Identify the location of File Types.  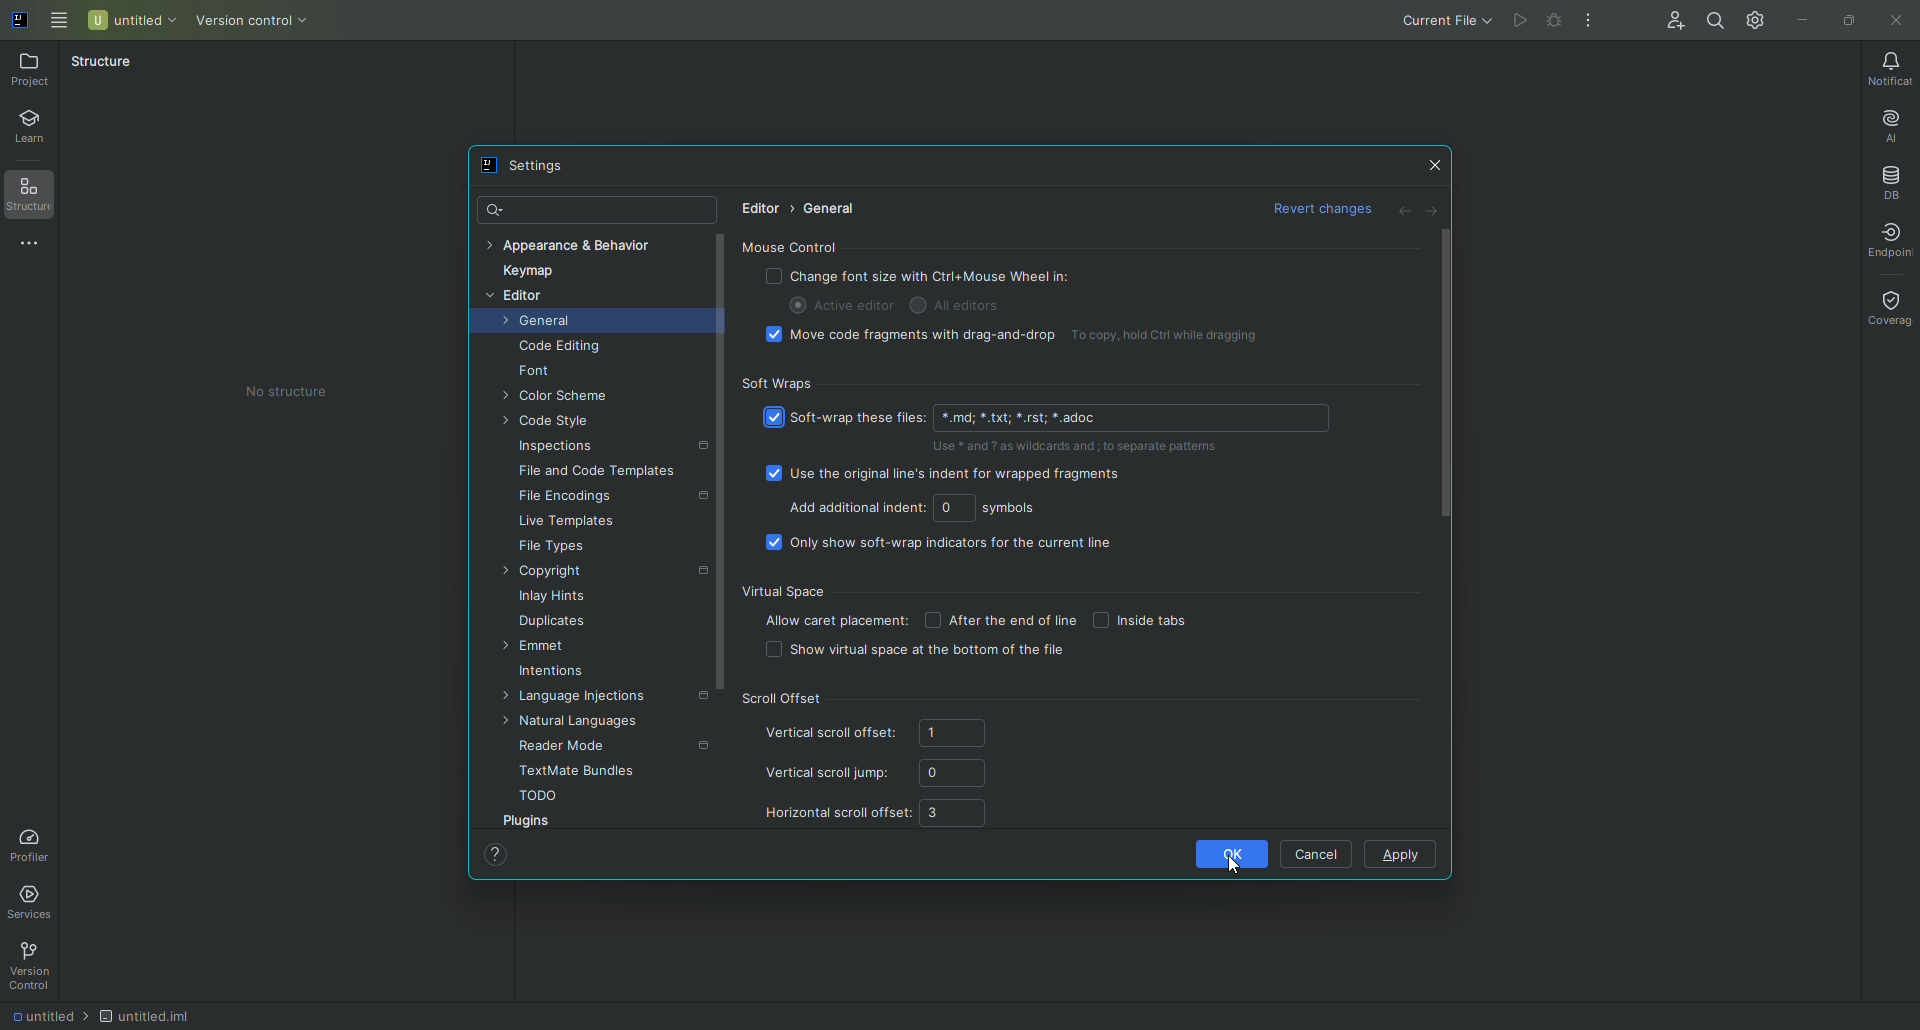
(553, 548).